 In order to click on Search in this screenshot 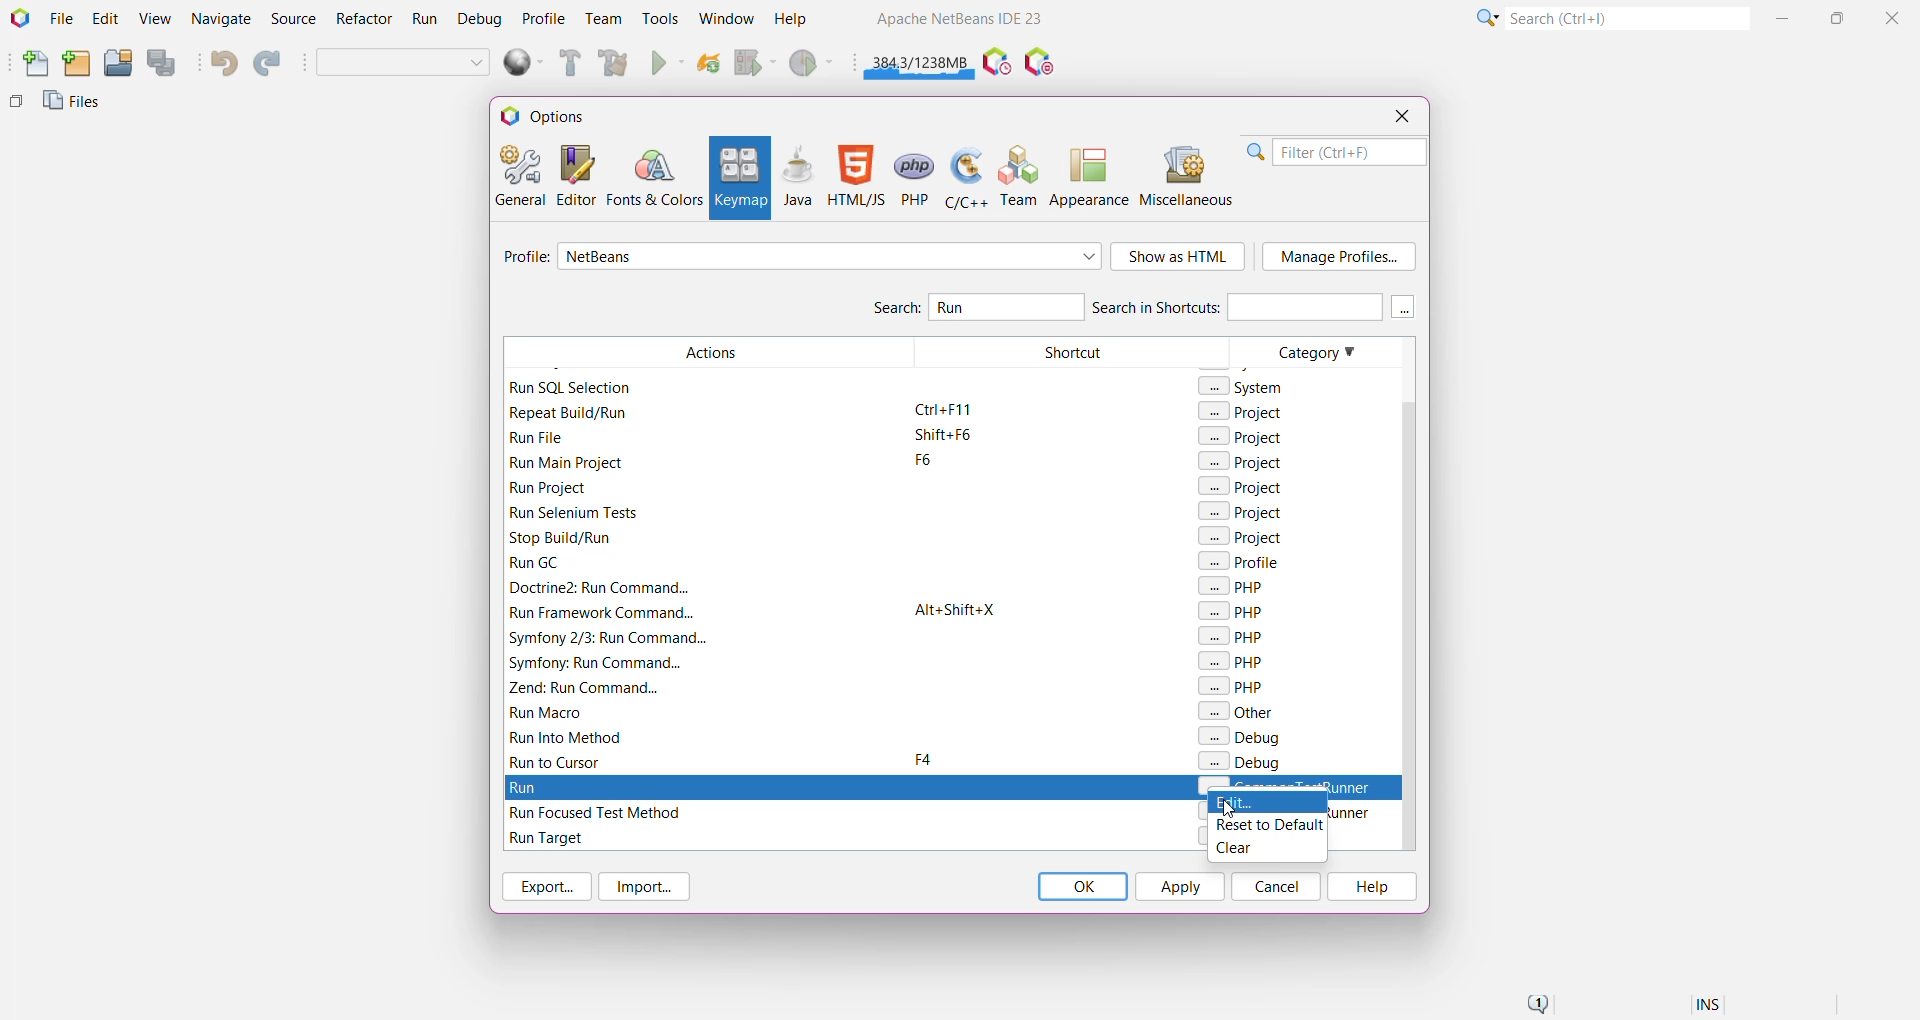, I will do `click(1626, 17)`.